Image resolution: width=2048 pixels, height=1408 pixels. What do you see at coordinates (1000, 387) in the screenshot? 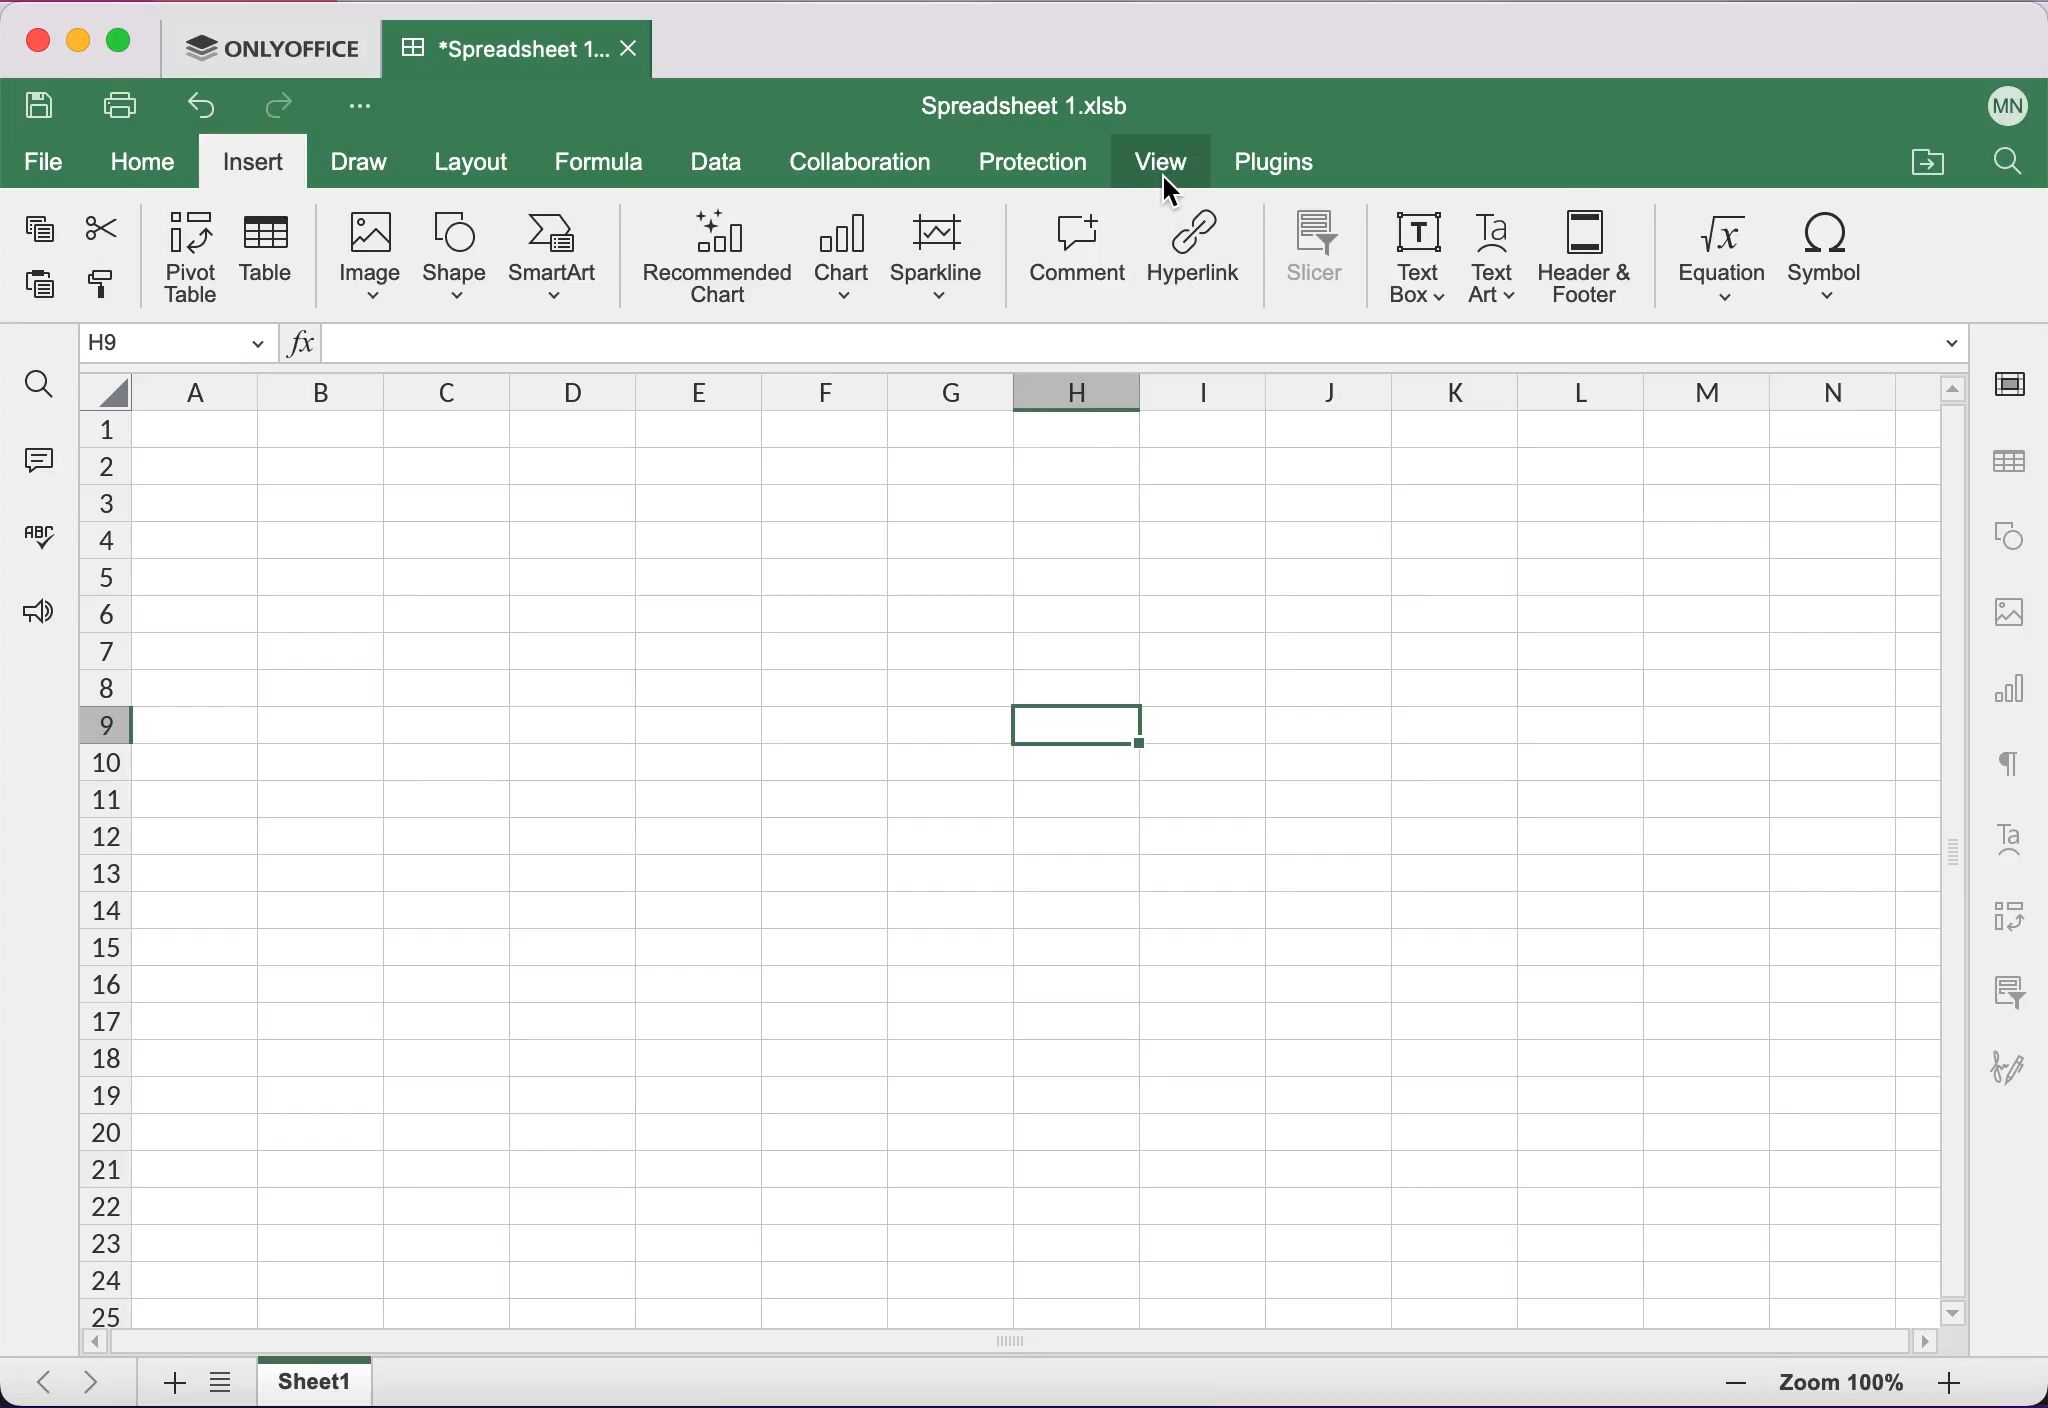
I see `columns` at bounding box center [1000, 387].